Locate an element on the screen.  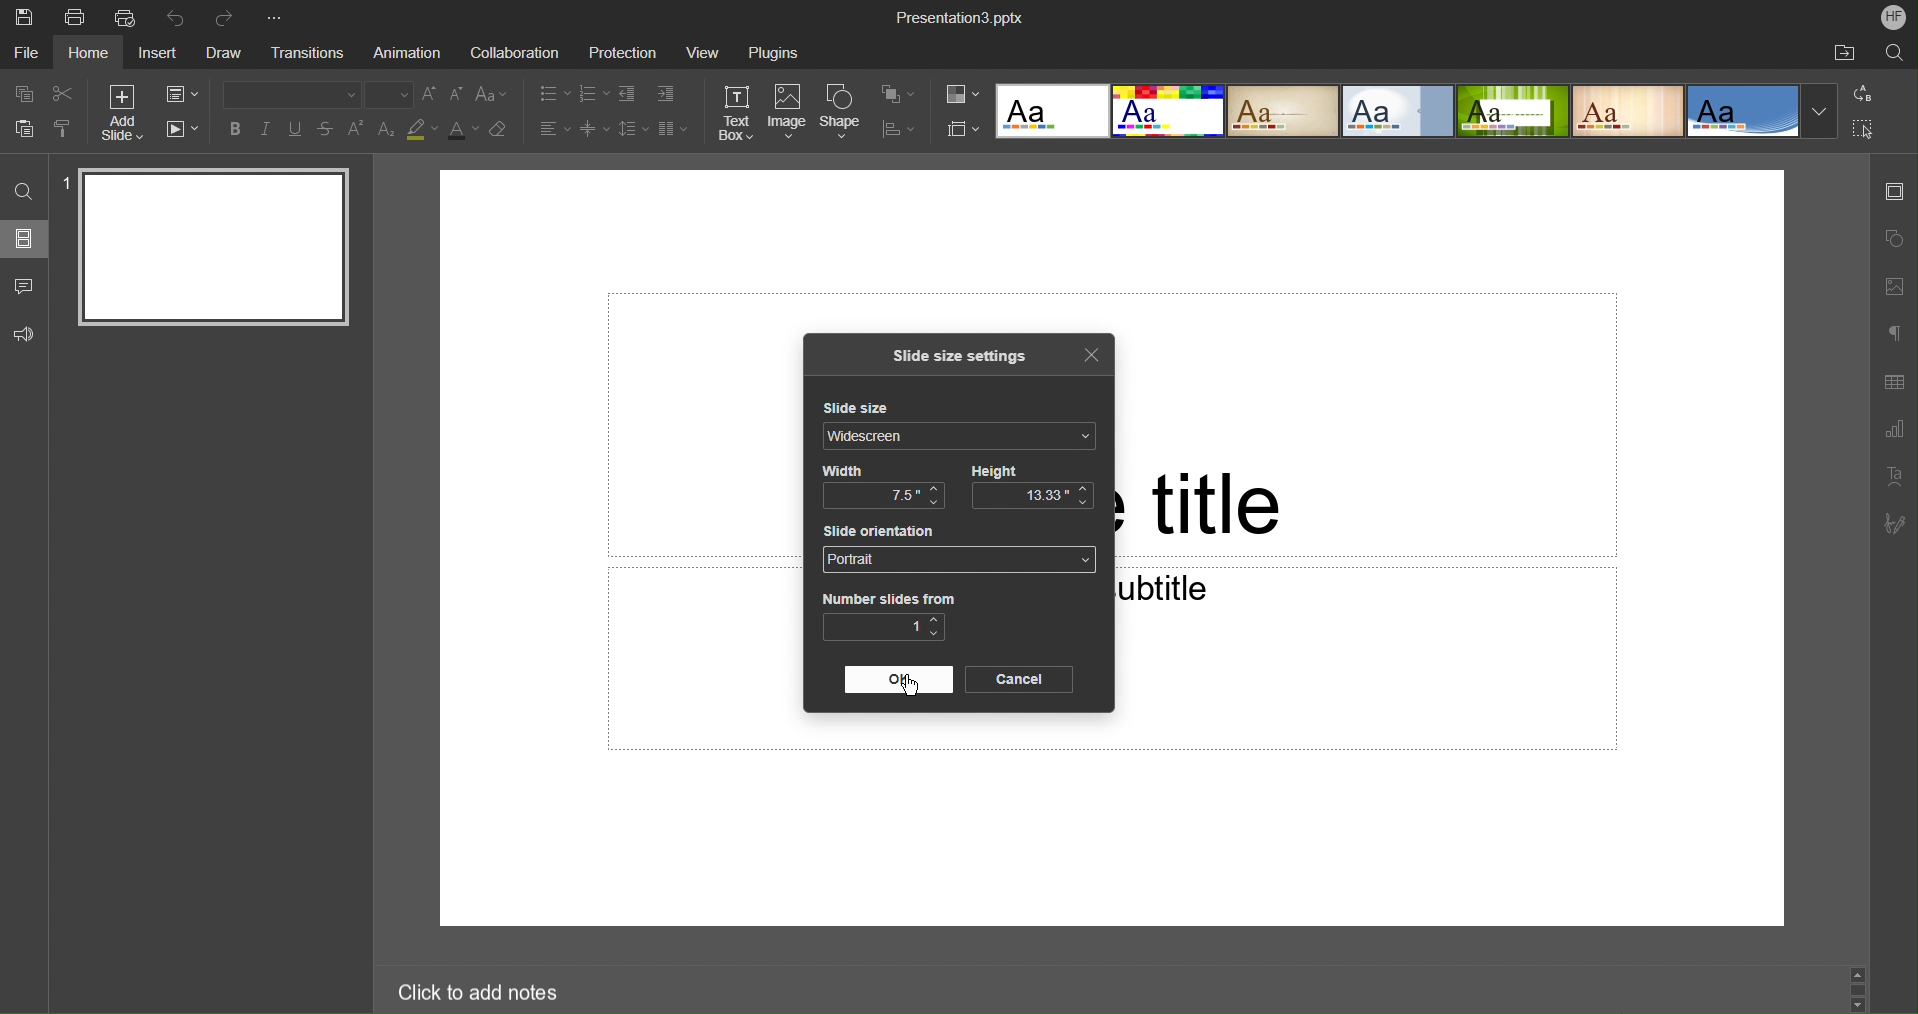
Bold is located at coordinates (233, 130).